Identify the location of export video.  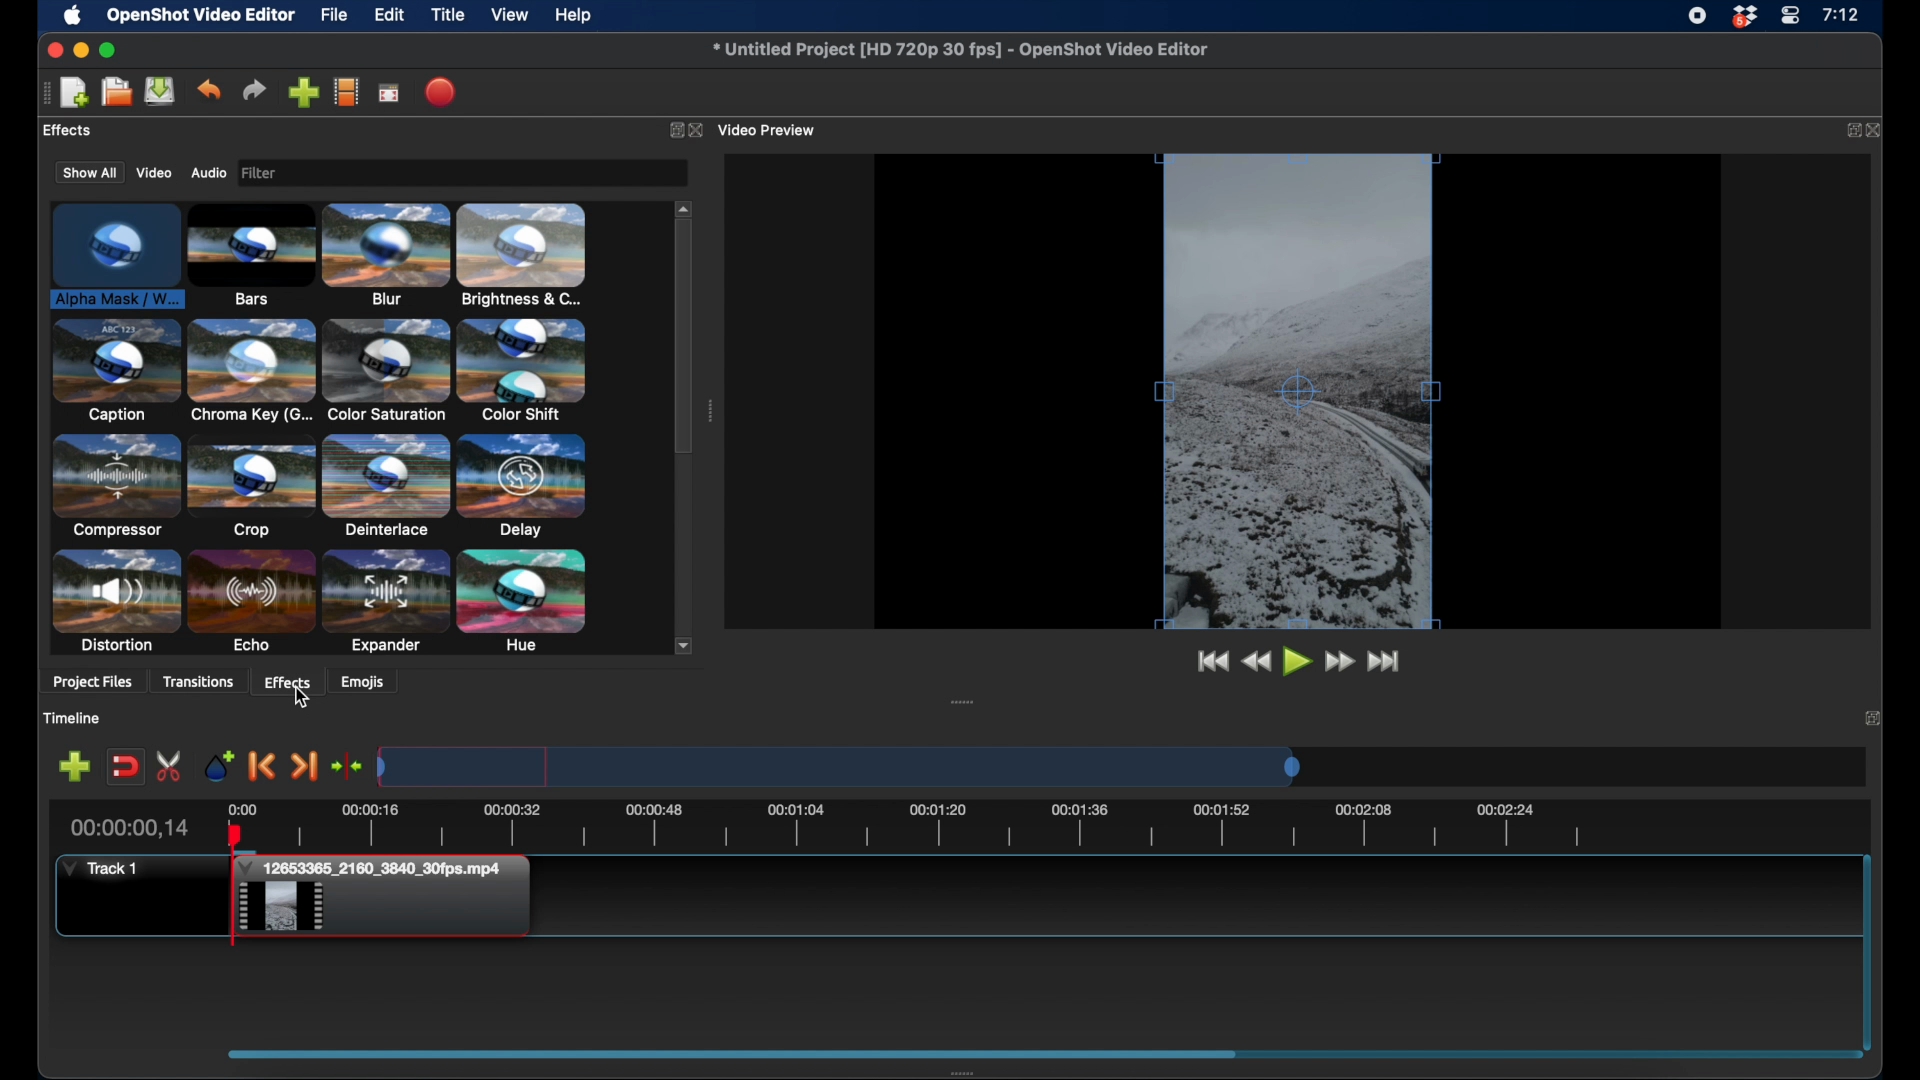
(443, 92).